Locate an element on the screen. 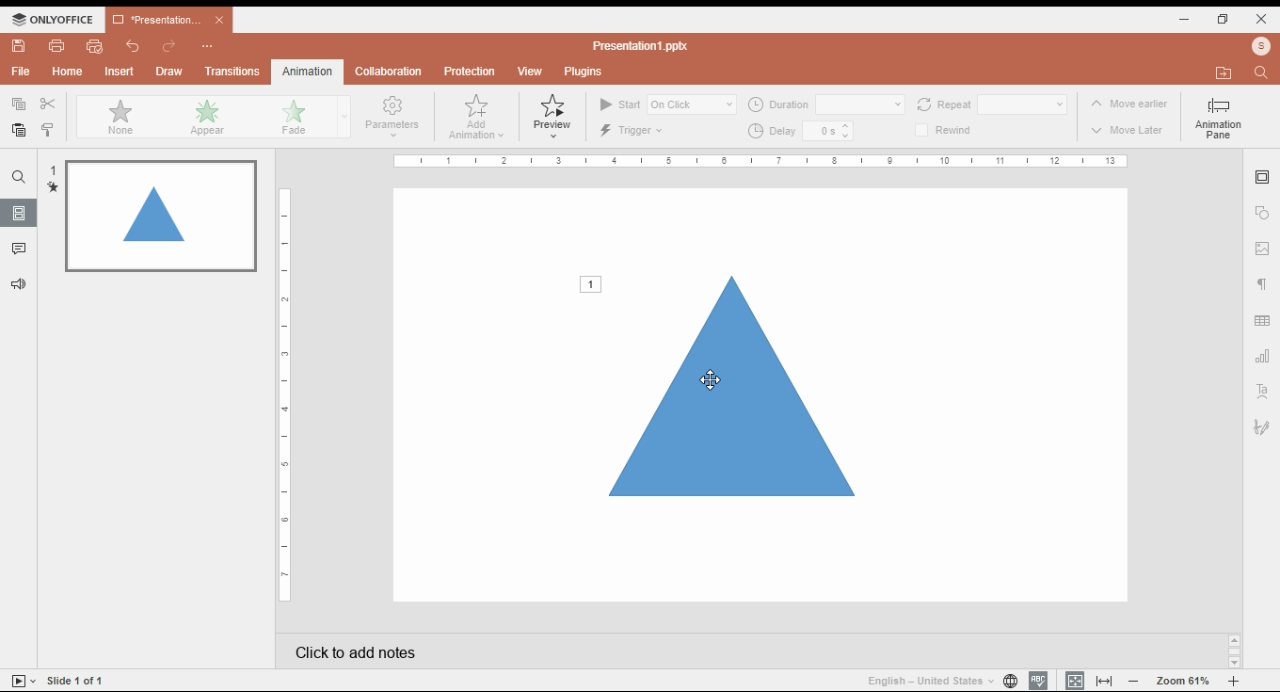  animation: appear is located at coordinates (206, 117).